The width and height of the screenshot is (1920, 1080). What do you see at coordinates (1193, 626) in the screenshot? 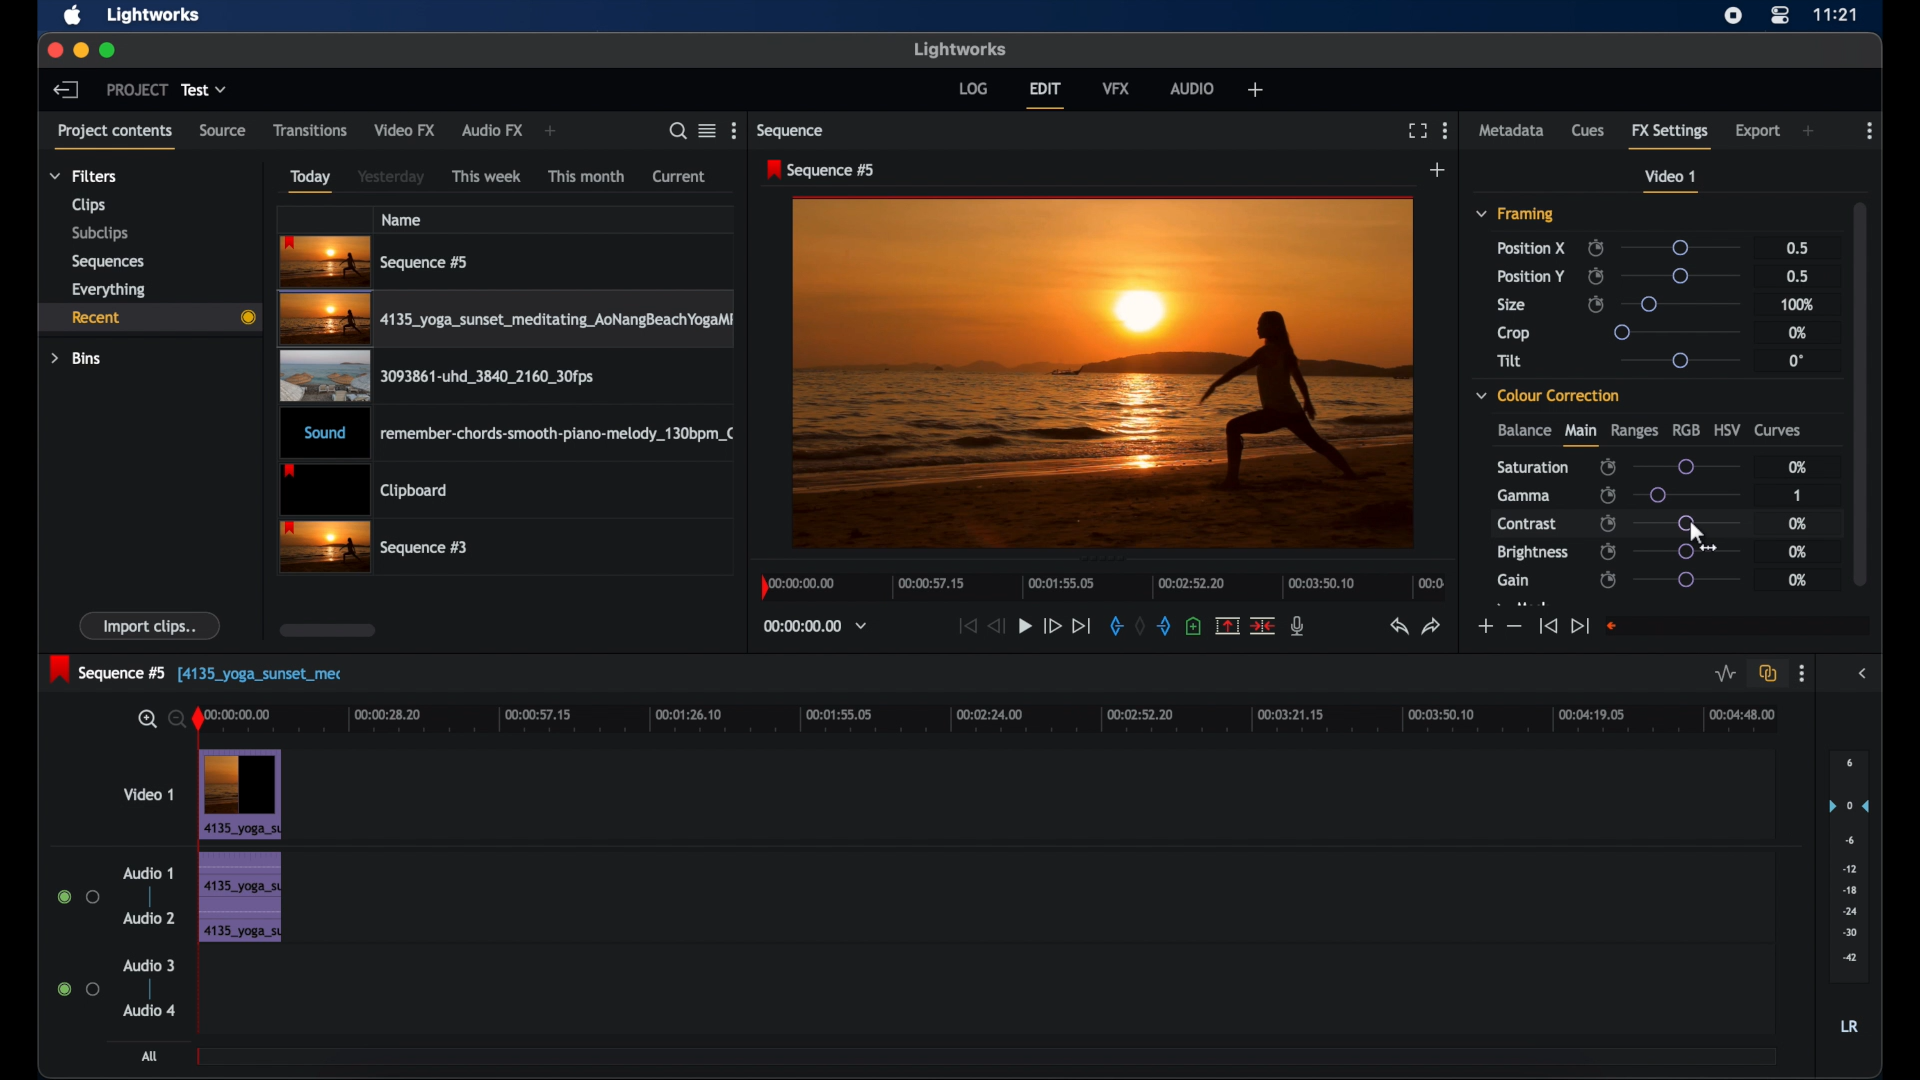
I see `add cue at current position` at bounding box center [1193, 626].